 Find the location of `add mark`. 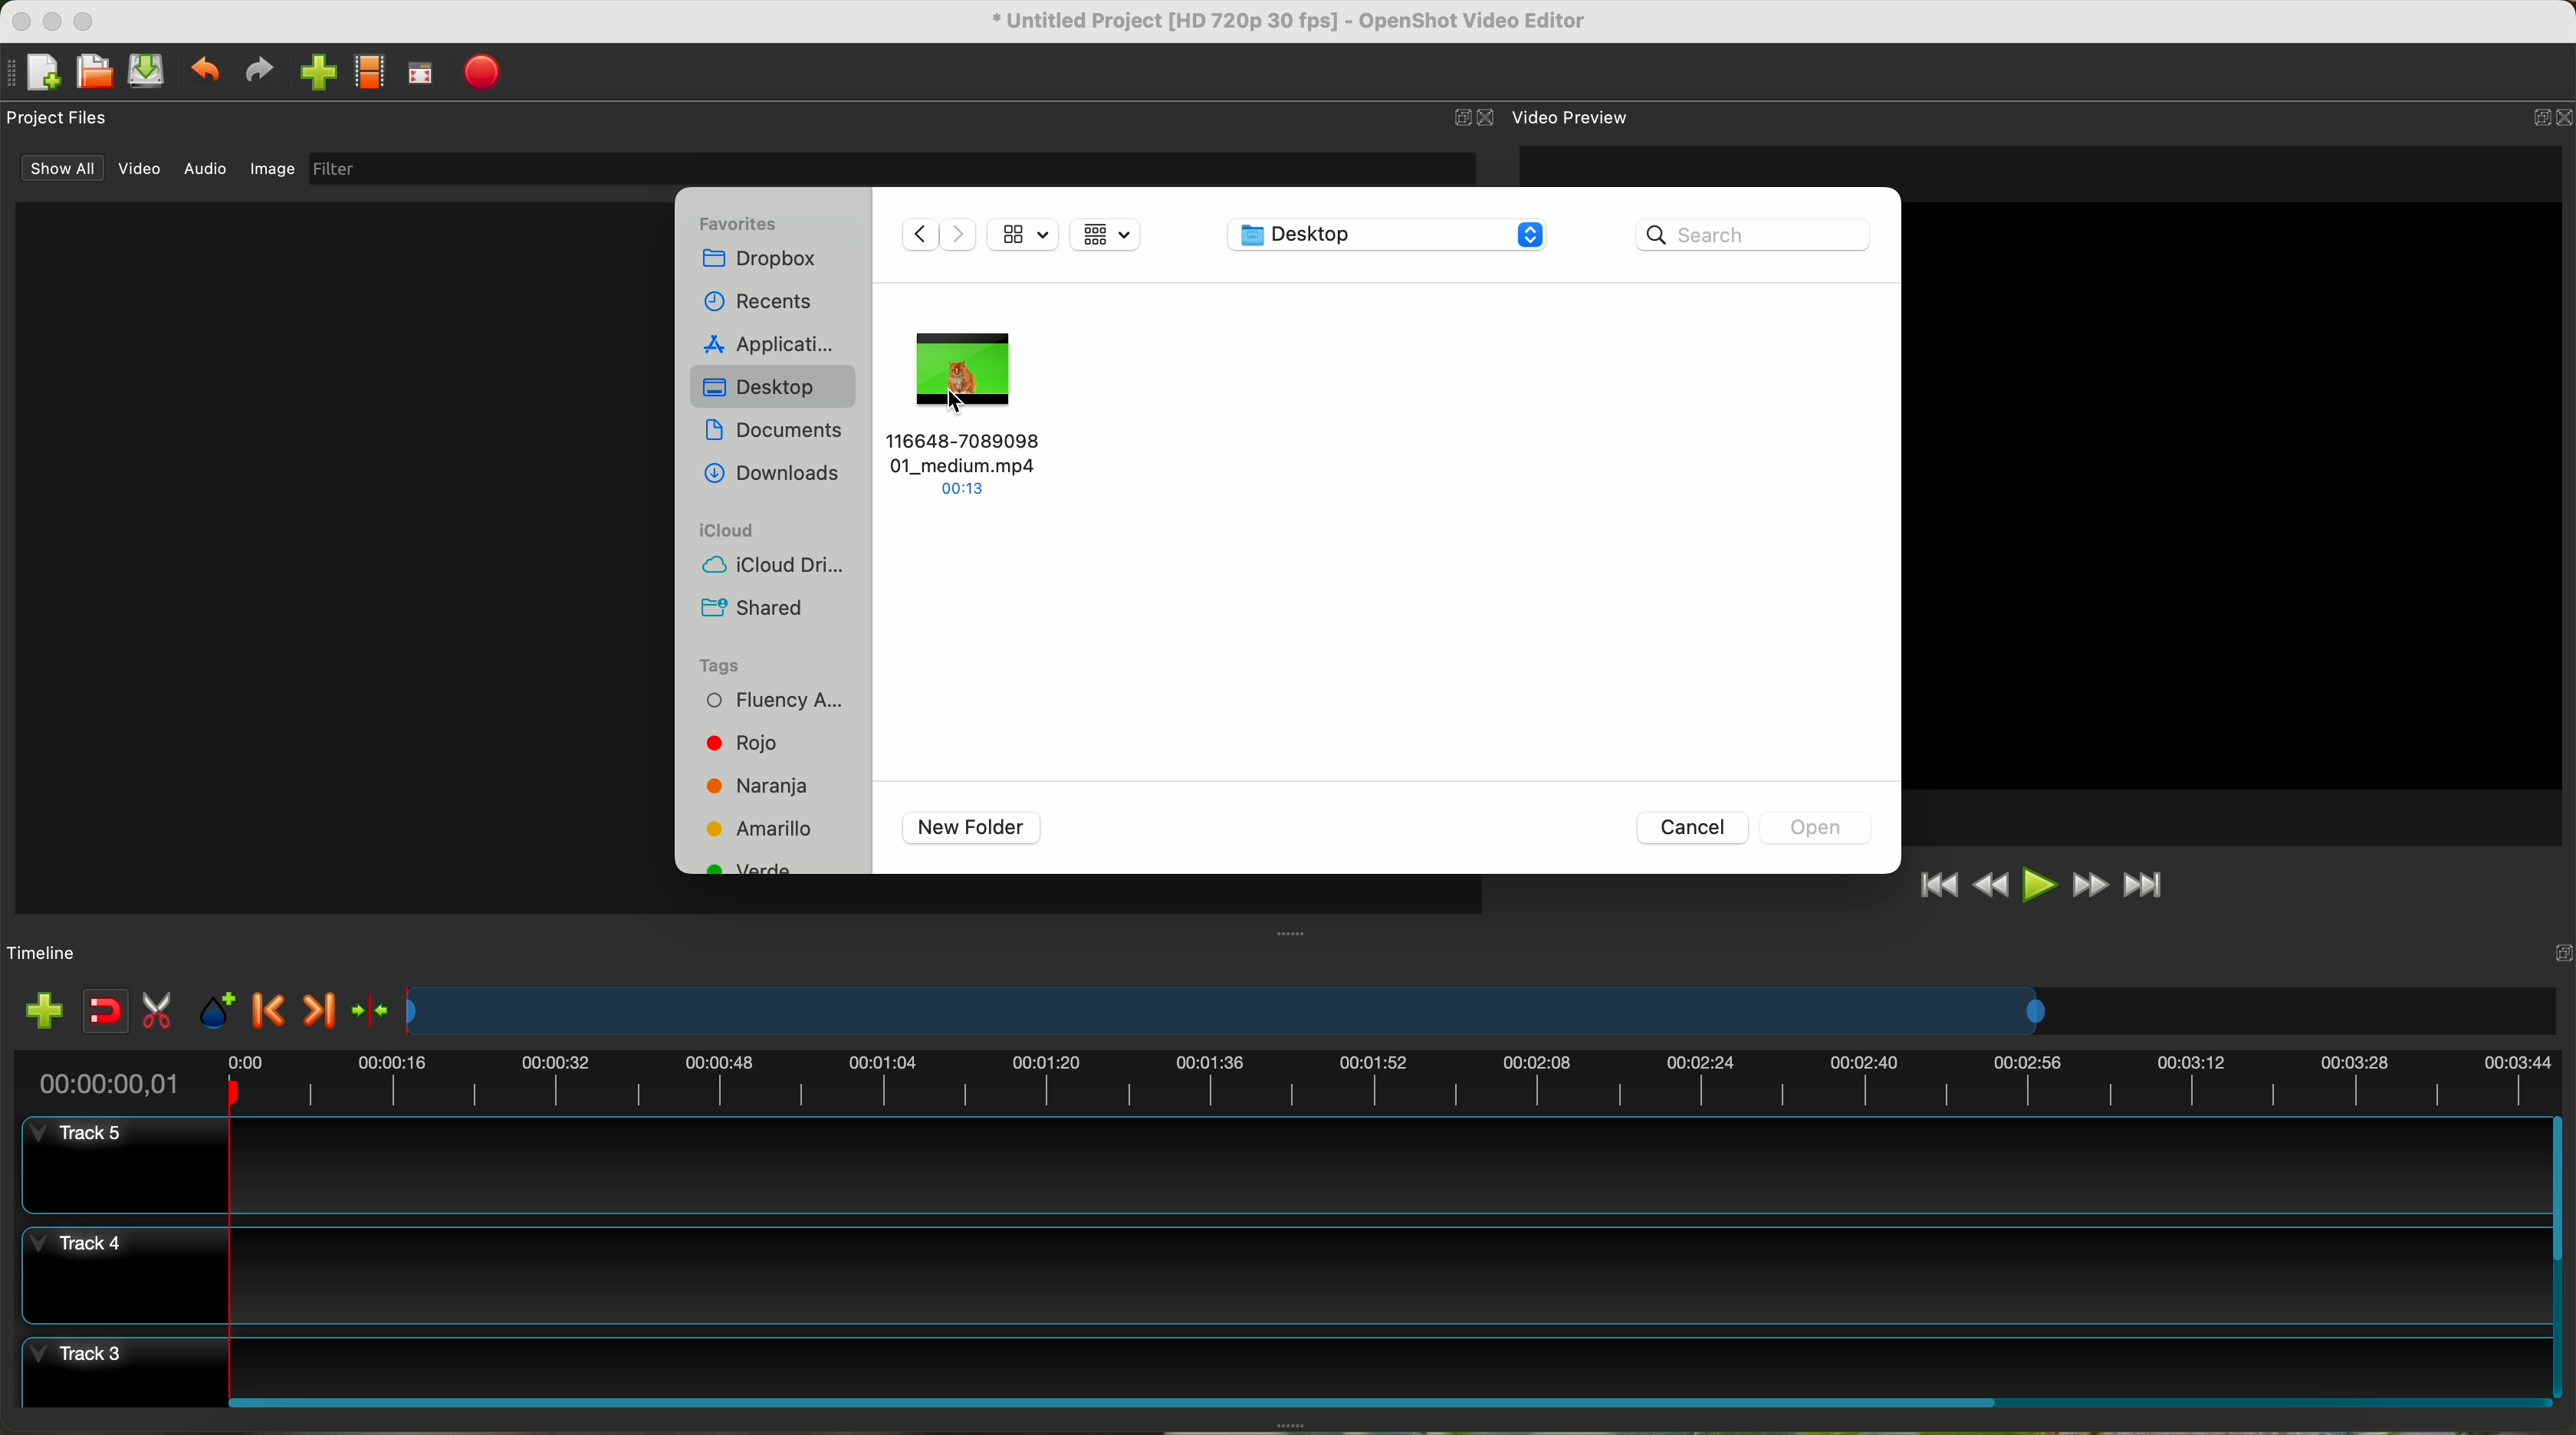

add mark is located at coordinates (217, 1011).